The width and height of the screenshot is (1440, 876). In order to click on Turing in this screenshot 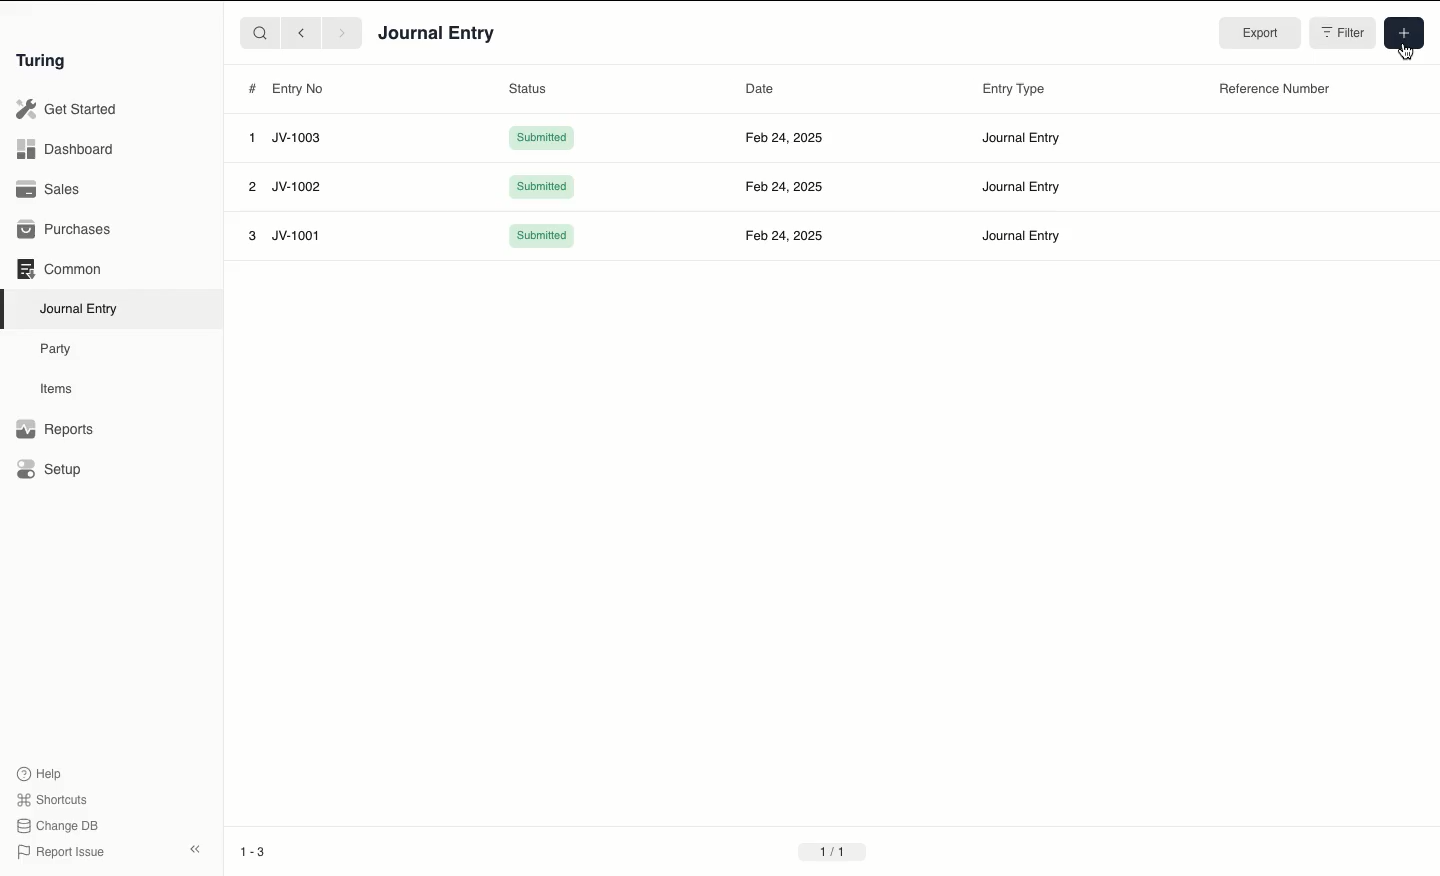, I will do `click(45, 62)`.